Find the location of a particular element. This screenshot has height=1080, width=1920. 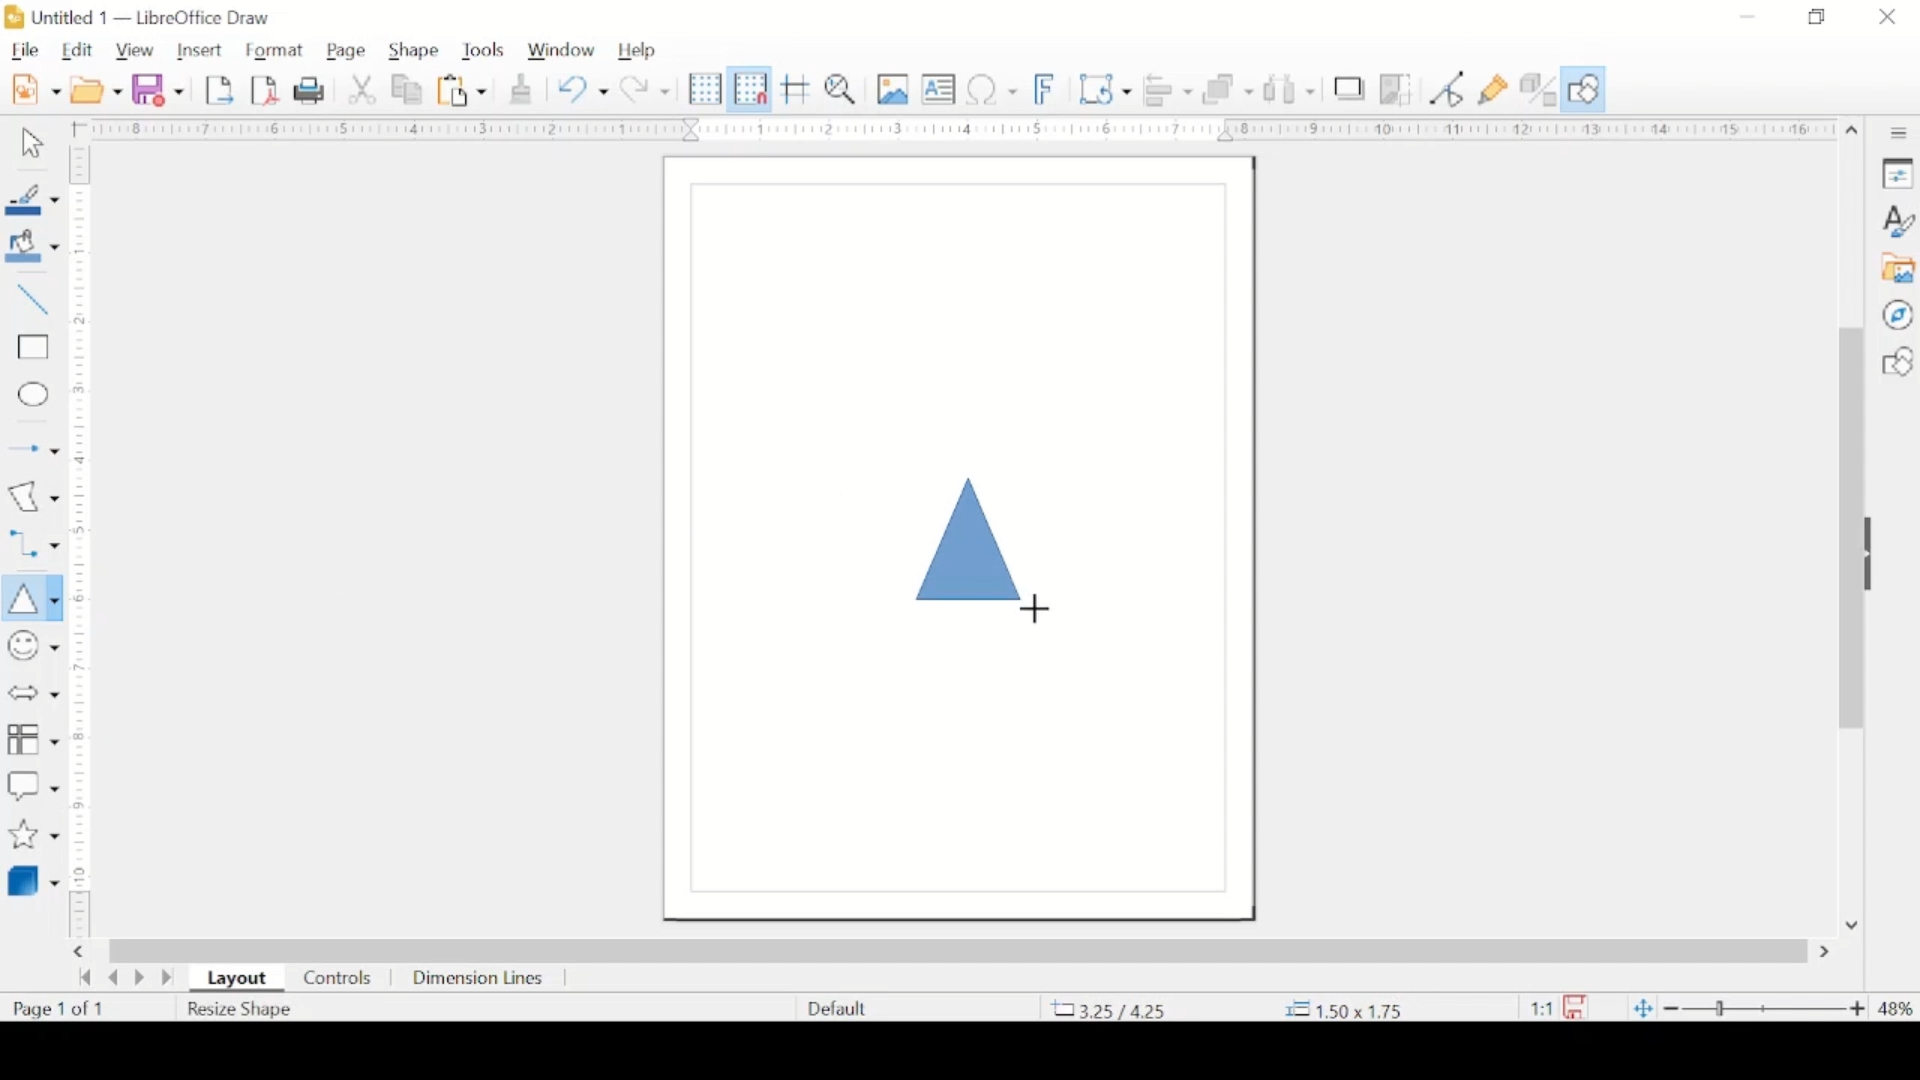

this document has been modified is located at coordinates (1553, 1004).